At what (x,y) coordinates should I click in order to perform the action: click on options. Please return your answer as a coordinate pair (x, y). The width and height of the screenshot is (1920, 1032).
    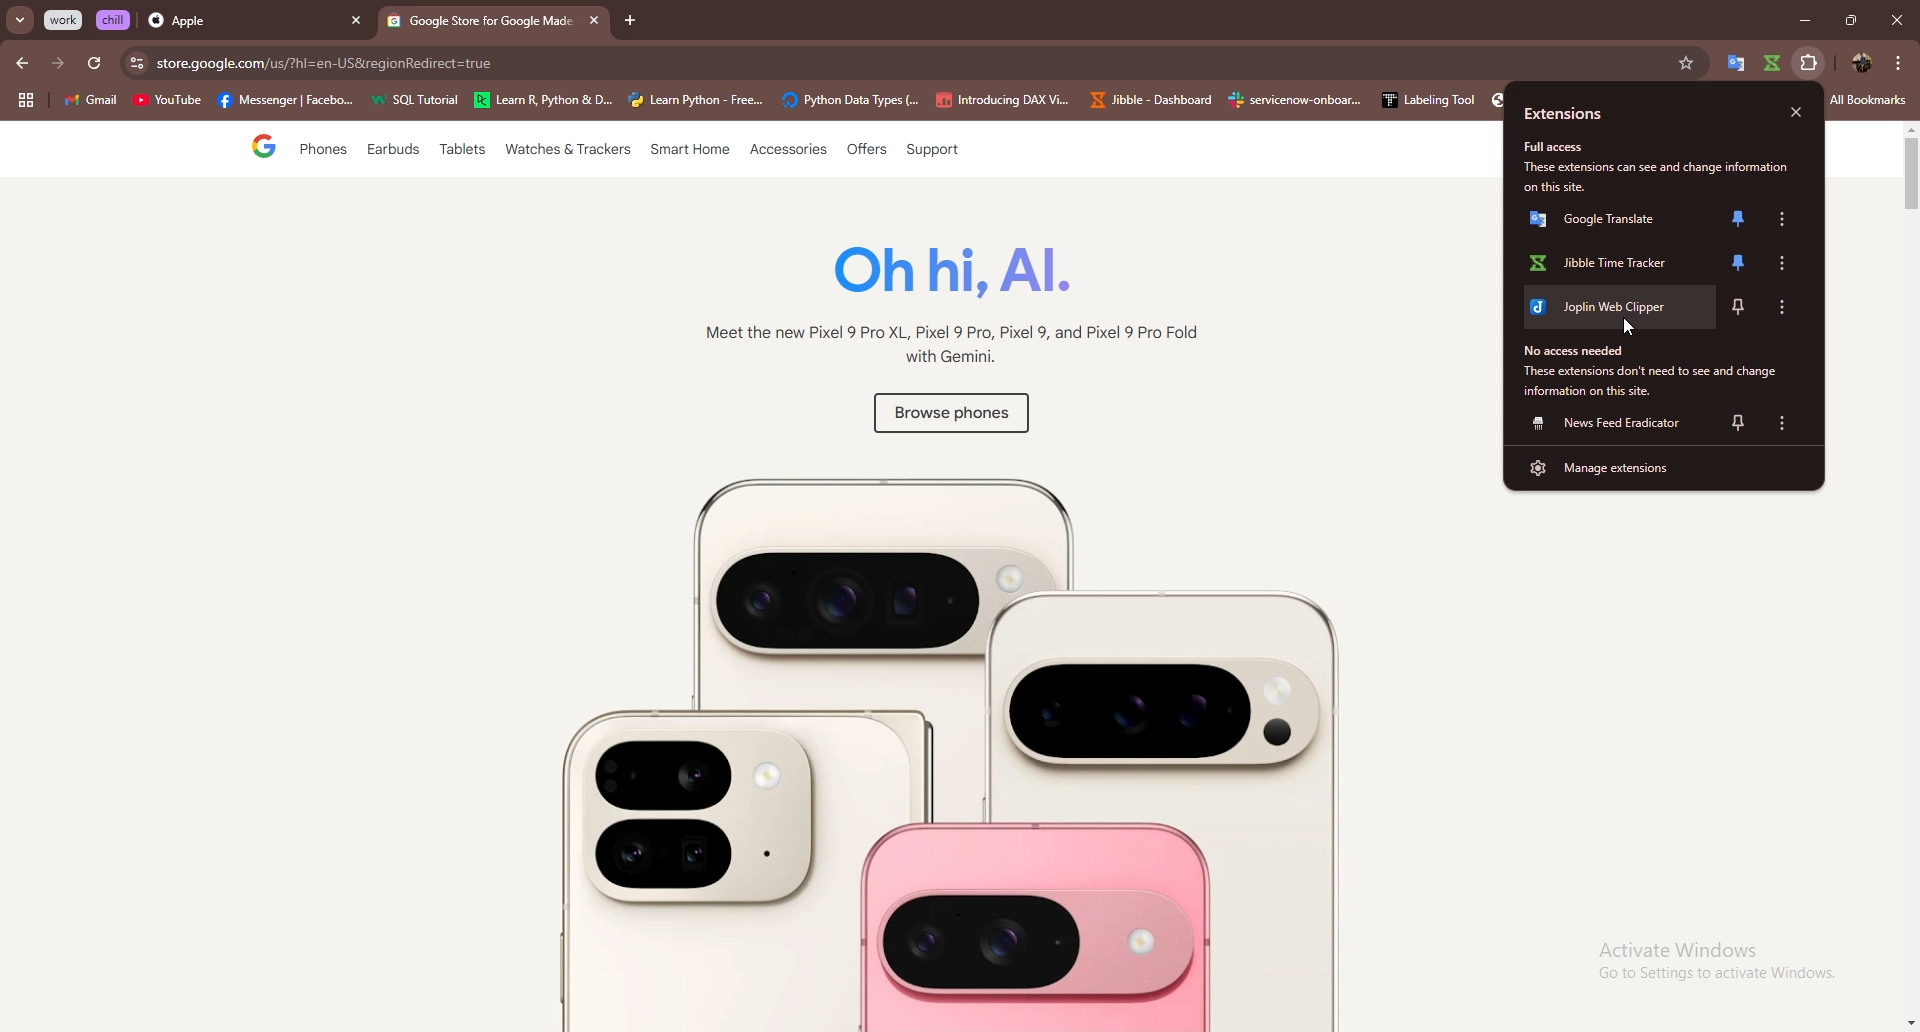
    Looking at the image, I should click on (1899, 62).